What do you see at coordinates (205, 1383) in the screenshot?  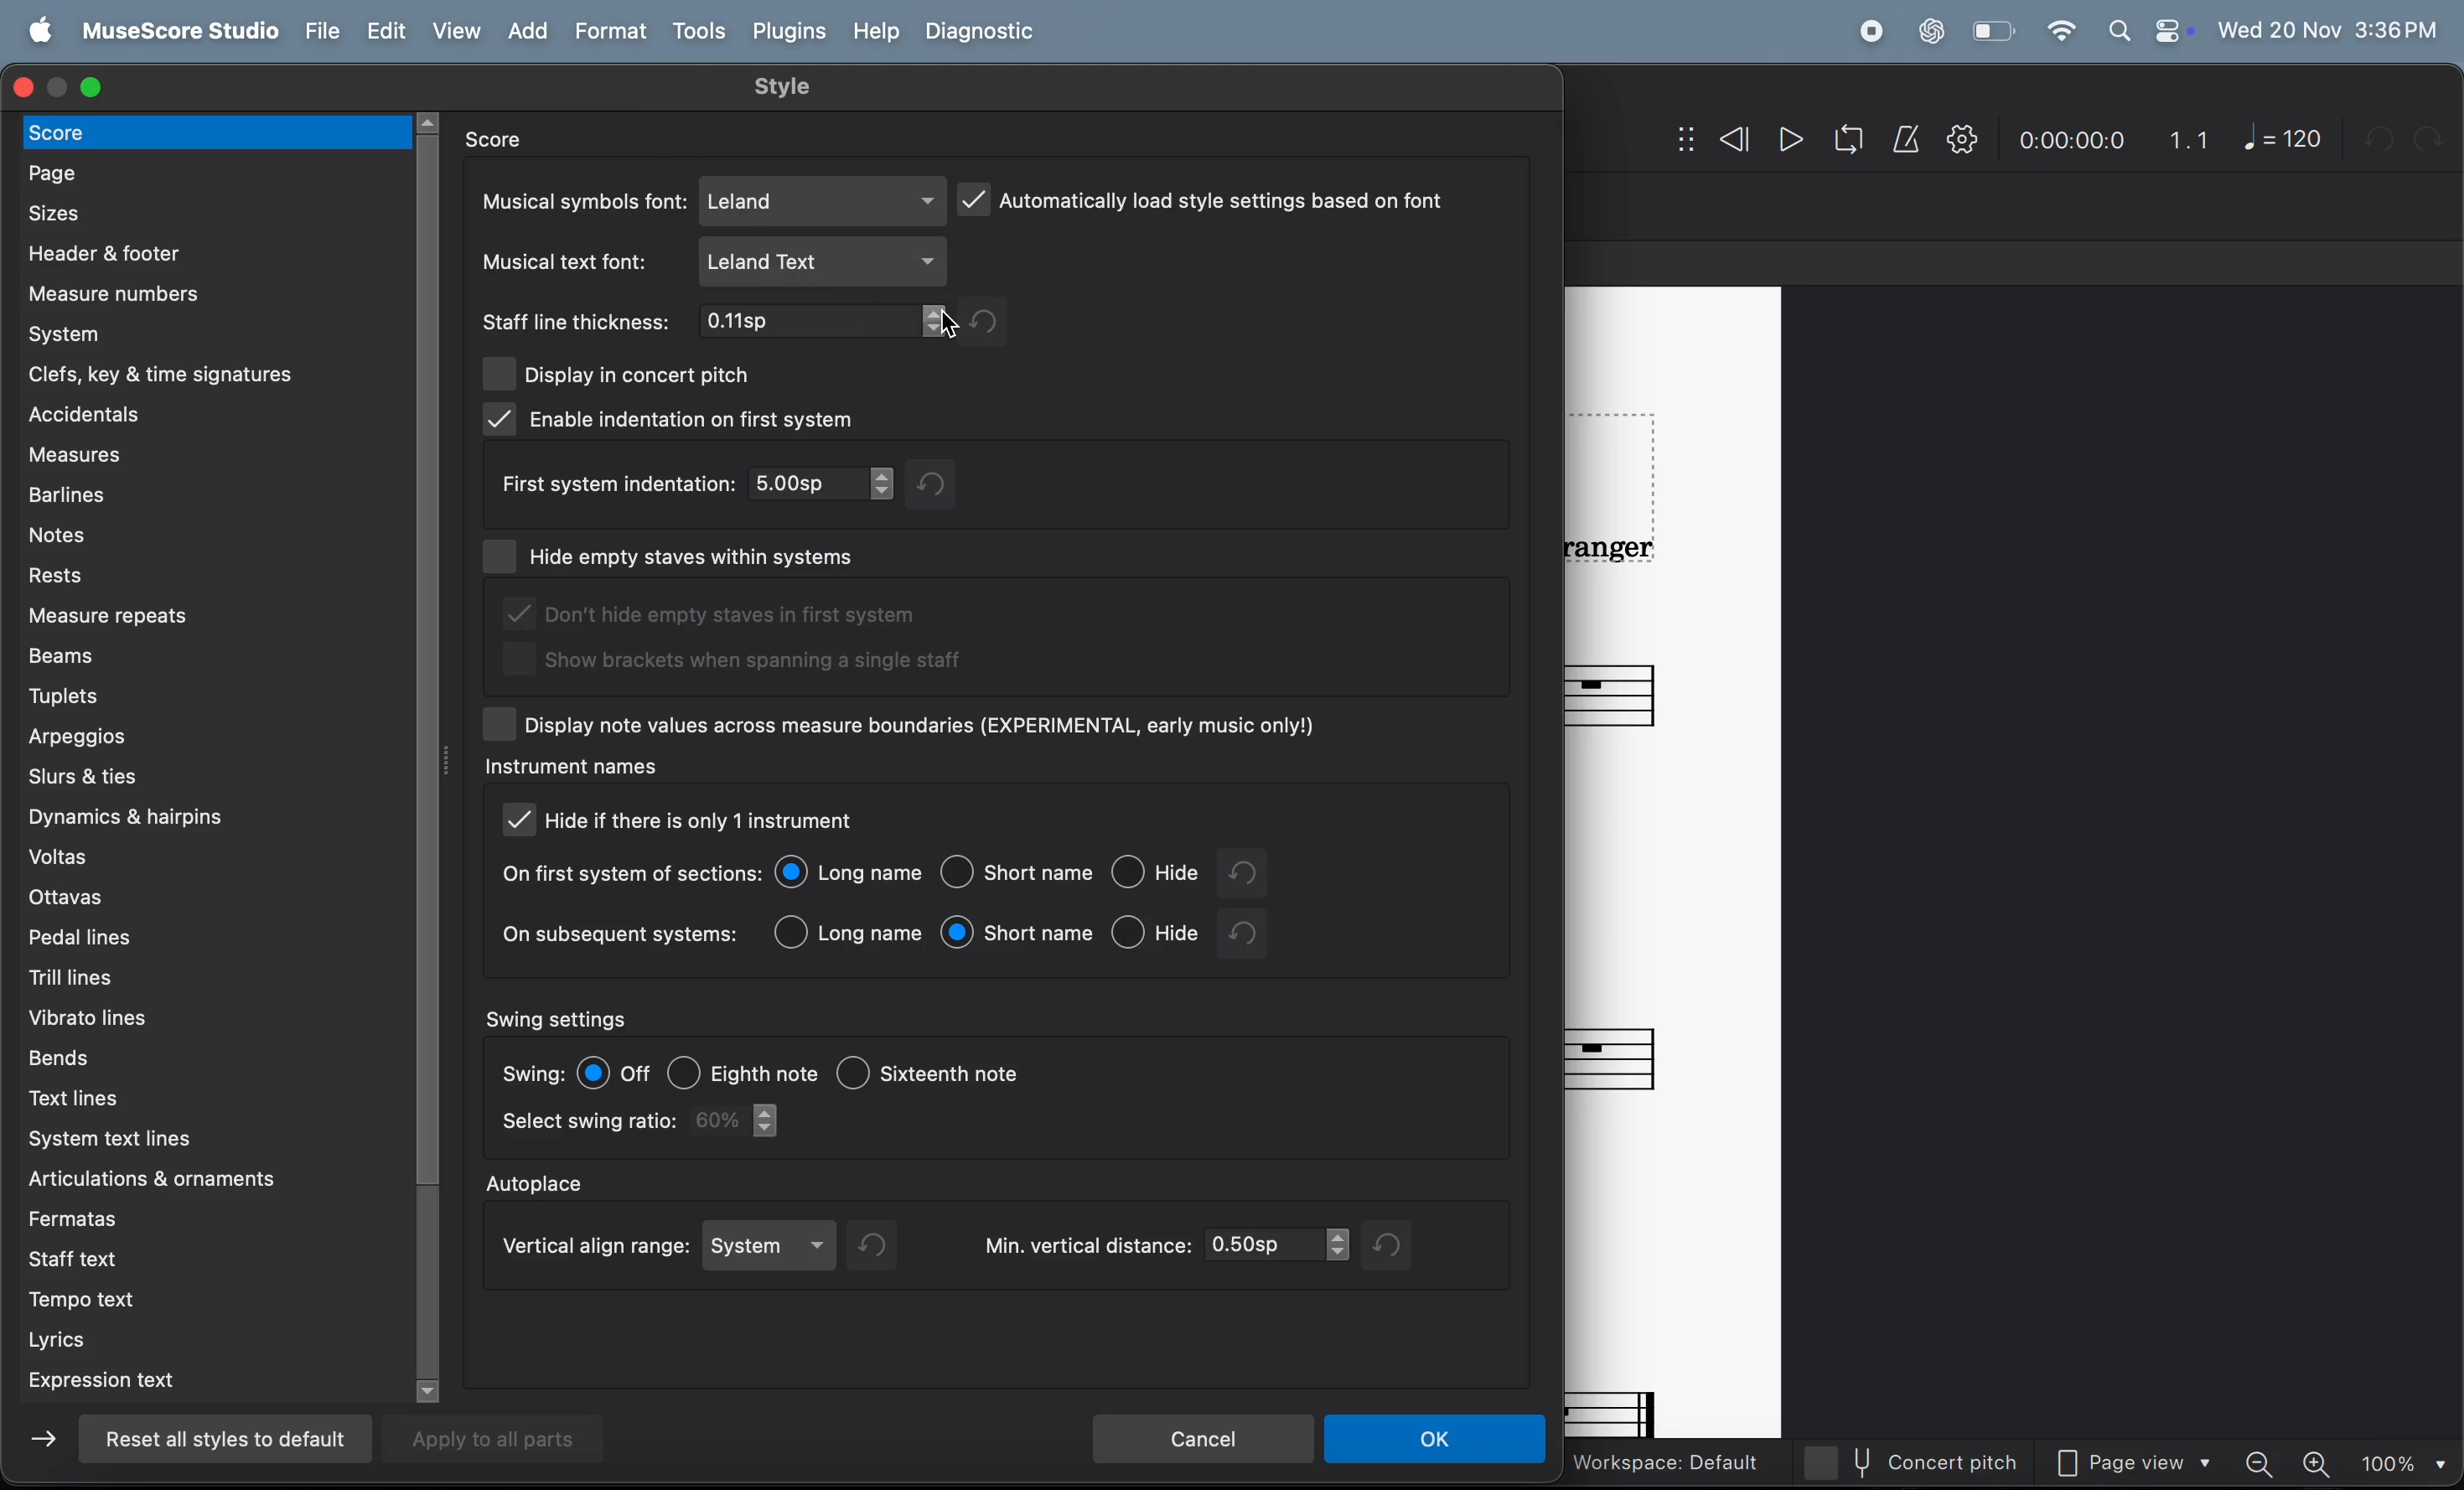 I see `expression text` at bounding box center [205, 1383].